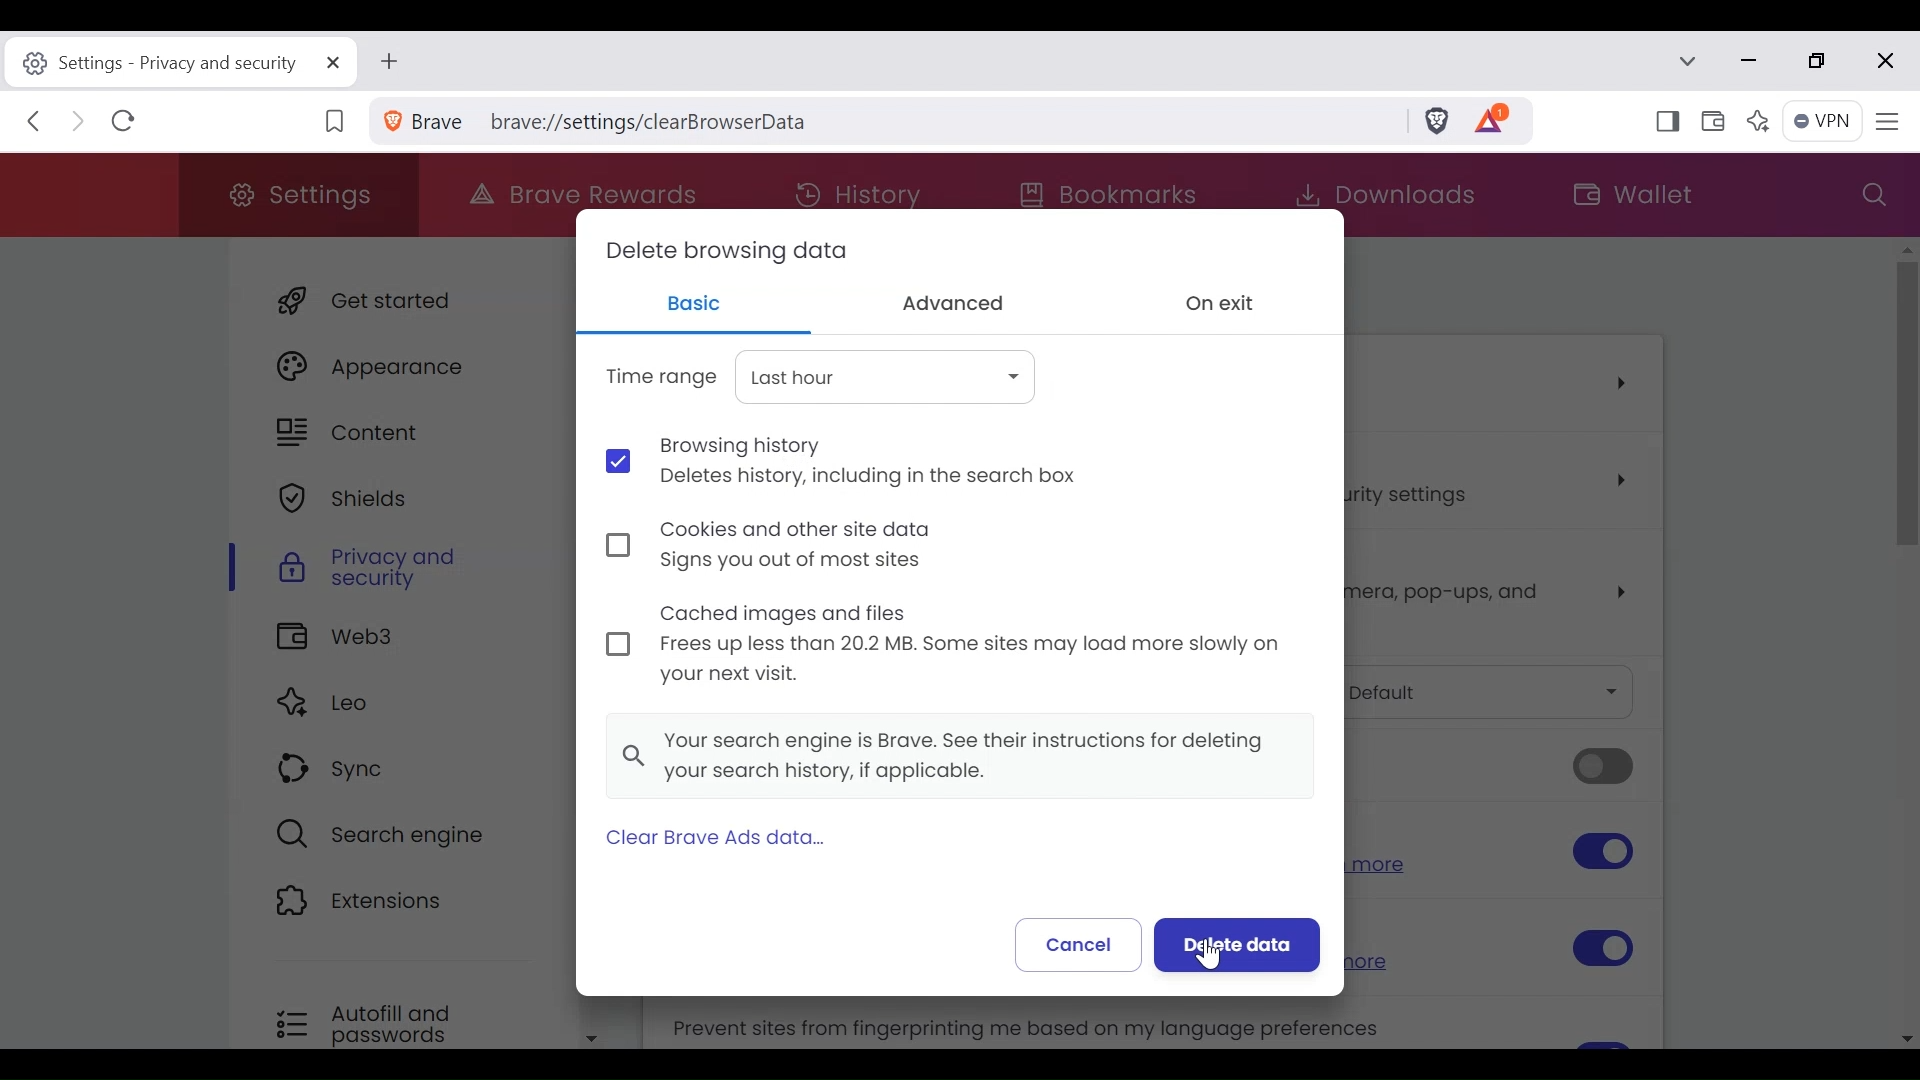 Image resolution: width=1920 pixels, height=1080 pixels. What do you see at coordinates (1693, 63) in the screenshot?
I see `Search tabs` at bounding box center [1693, 63].